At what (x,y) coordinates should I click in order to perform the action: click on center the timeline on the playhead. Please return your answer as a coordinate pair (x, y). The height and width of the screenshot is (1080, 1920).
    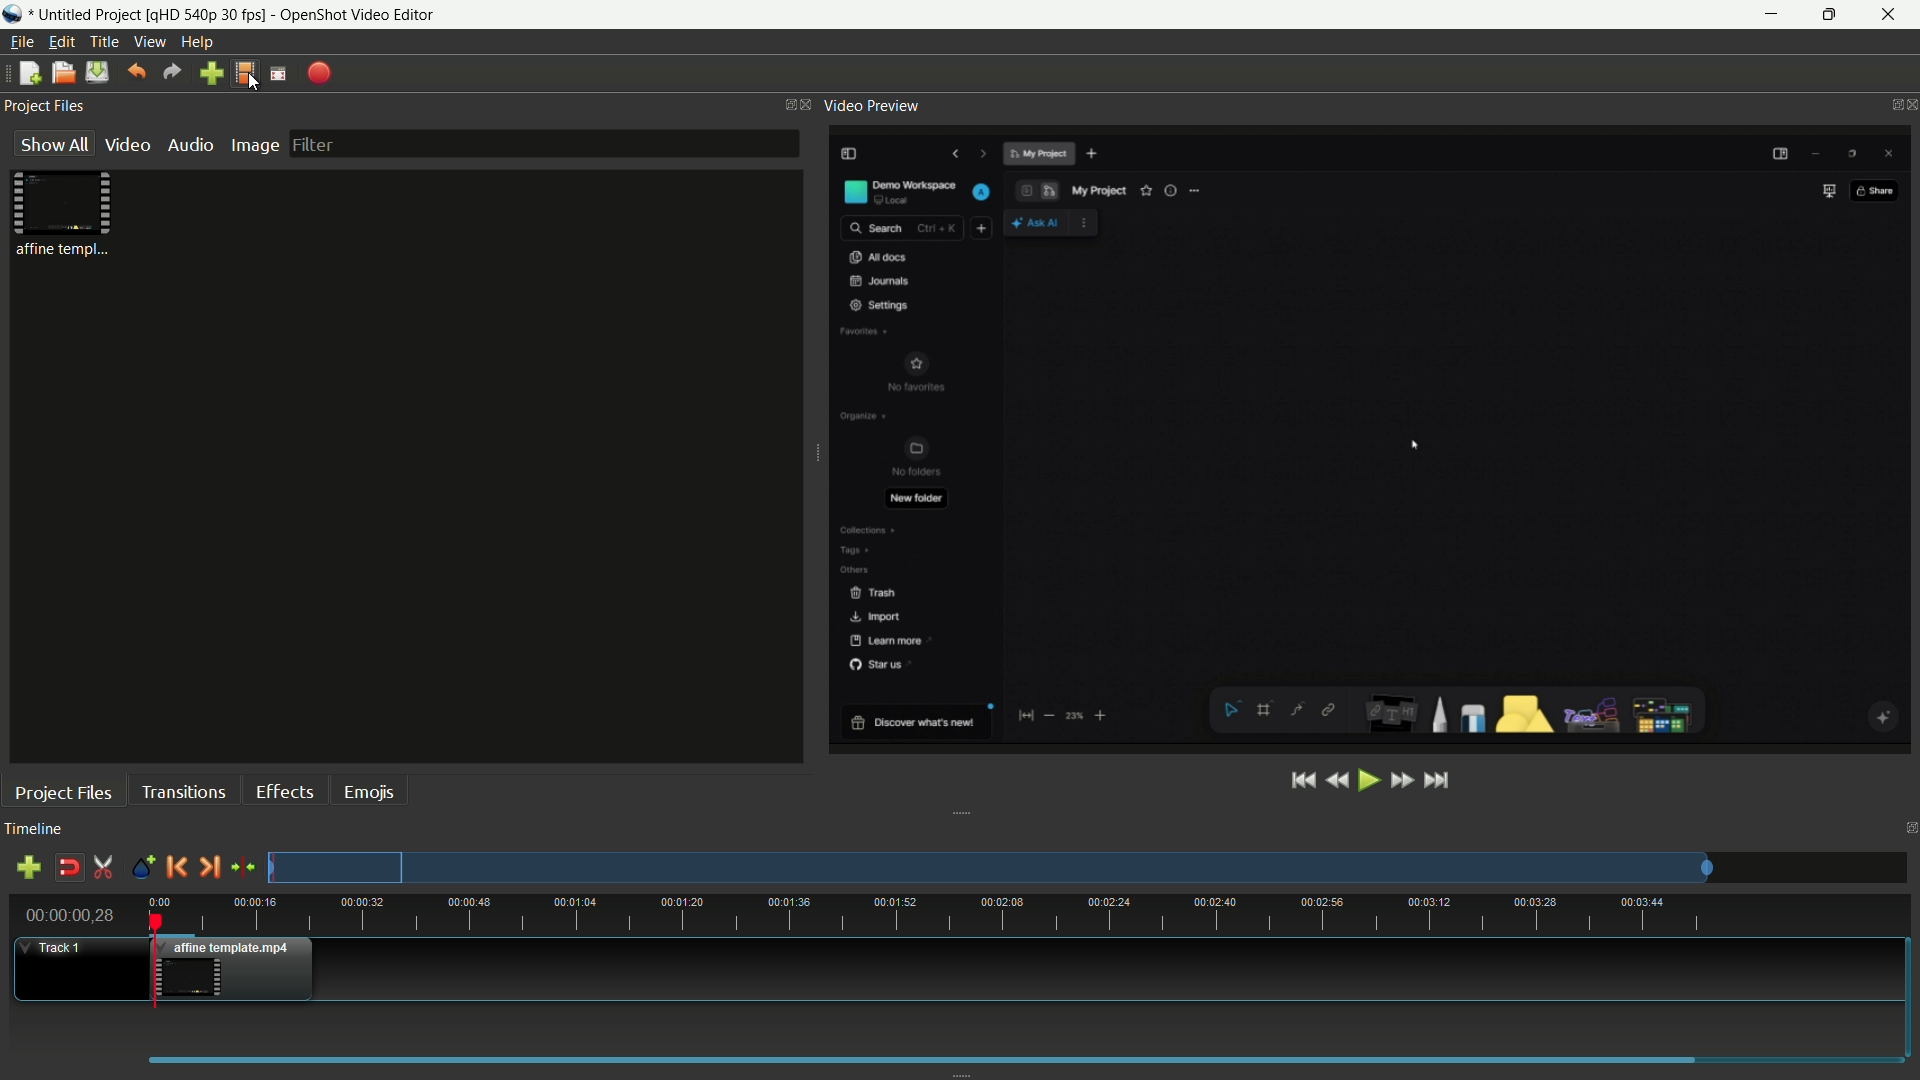
    Looking at the image, I should click on (243, 866).